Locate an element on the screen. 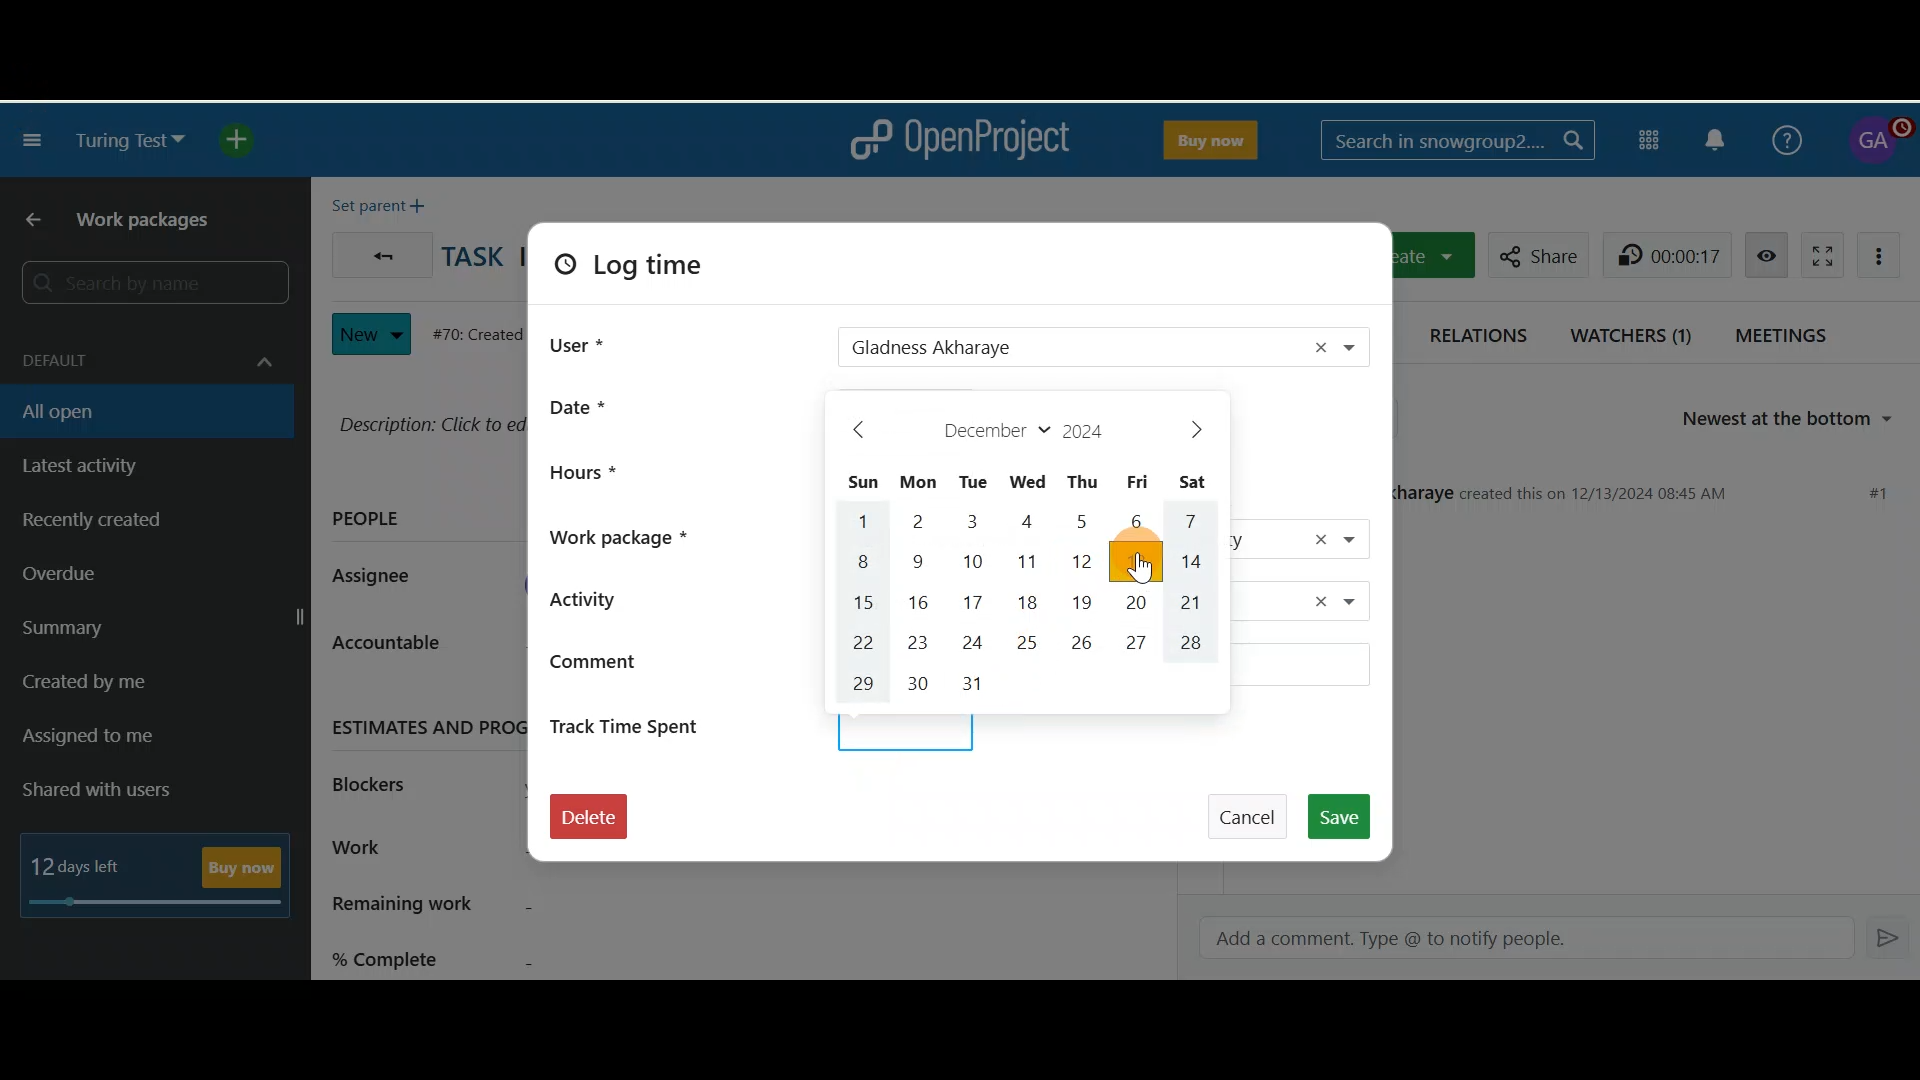 Image resolution: width=1920 pixels, height=1080 pixels. Date is located at coordinates (600, 405).